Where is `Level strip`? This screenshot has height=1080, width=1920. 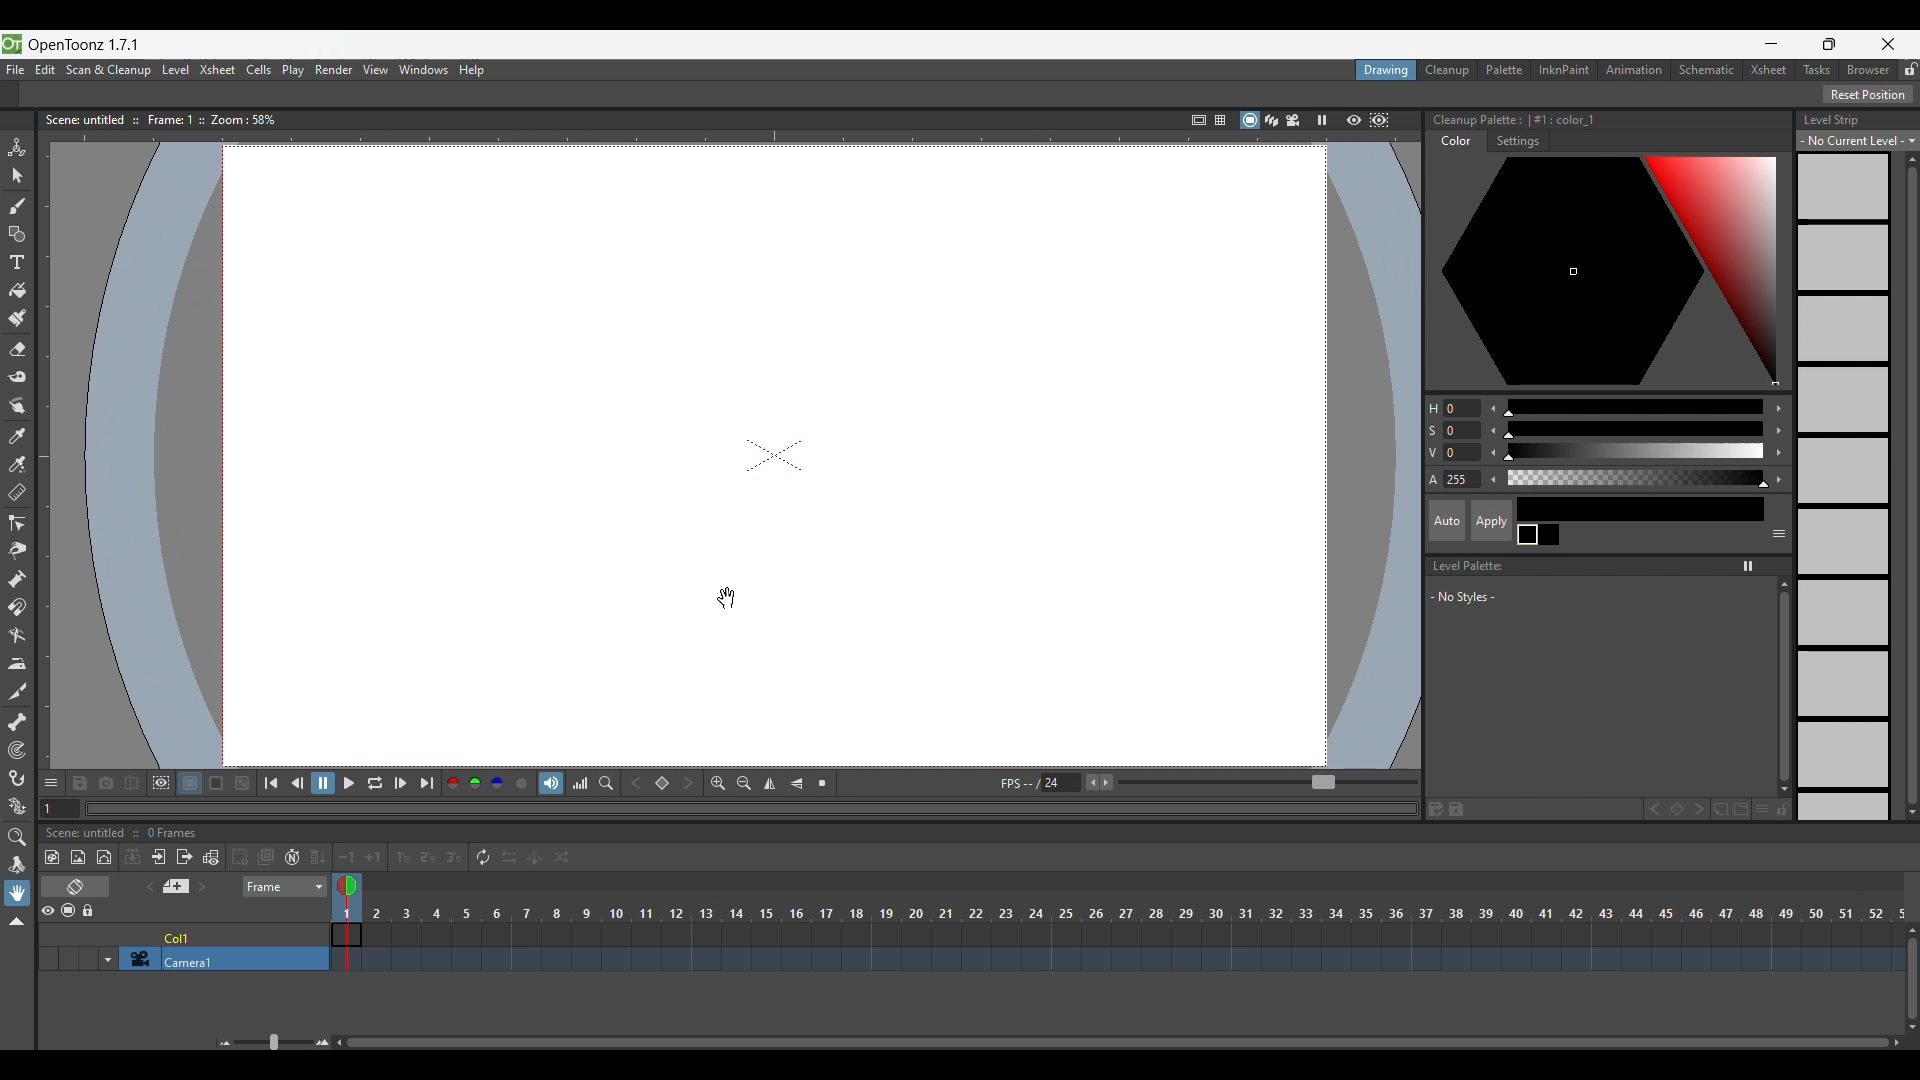
Level strip is located at coordinates (1847, 488).